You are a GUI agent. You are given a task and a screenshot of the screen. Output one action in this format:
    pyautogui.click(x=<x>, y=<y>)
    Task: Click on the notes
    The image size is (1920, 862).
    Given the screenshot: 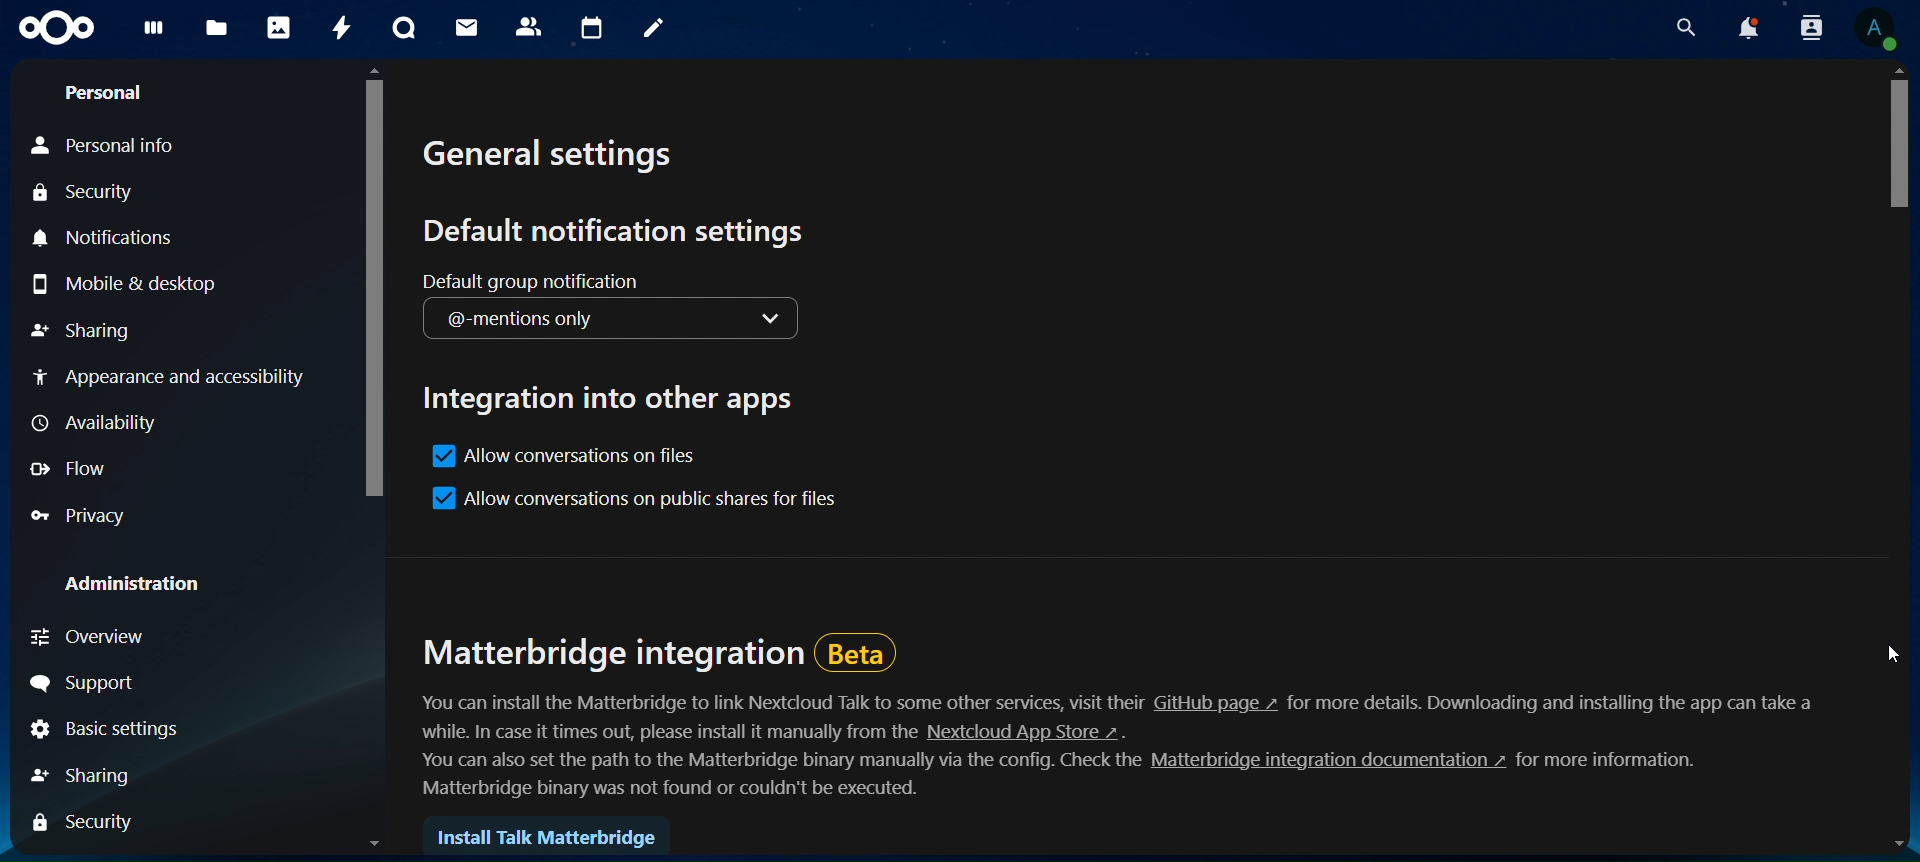 What is the action you would take?
    pyautogui.click(x=655, y=29)
    